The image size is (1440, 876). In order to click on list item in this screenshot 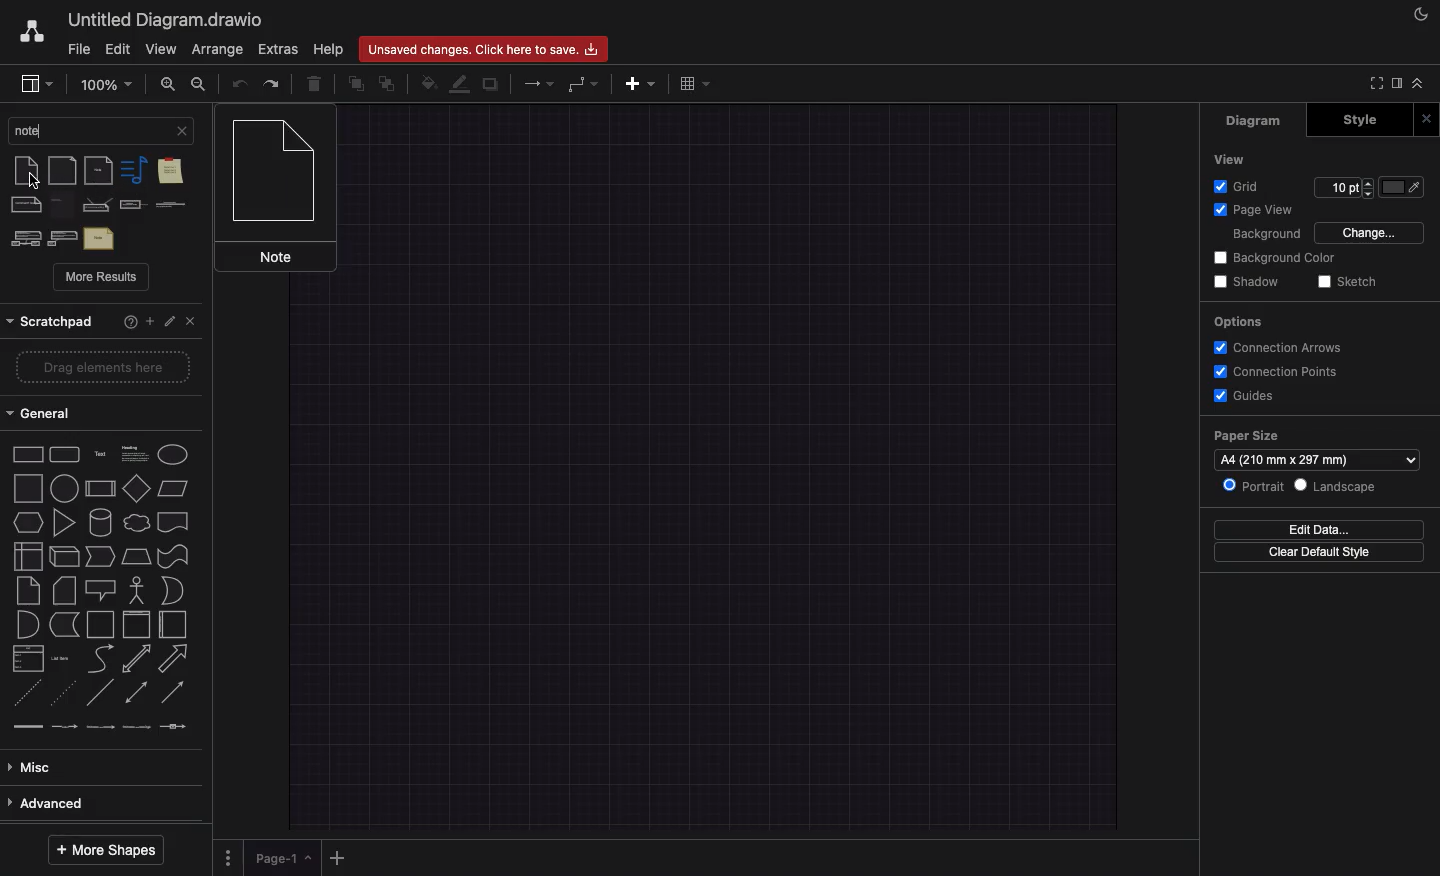, I will do `click(62, 660)`.